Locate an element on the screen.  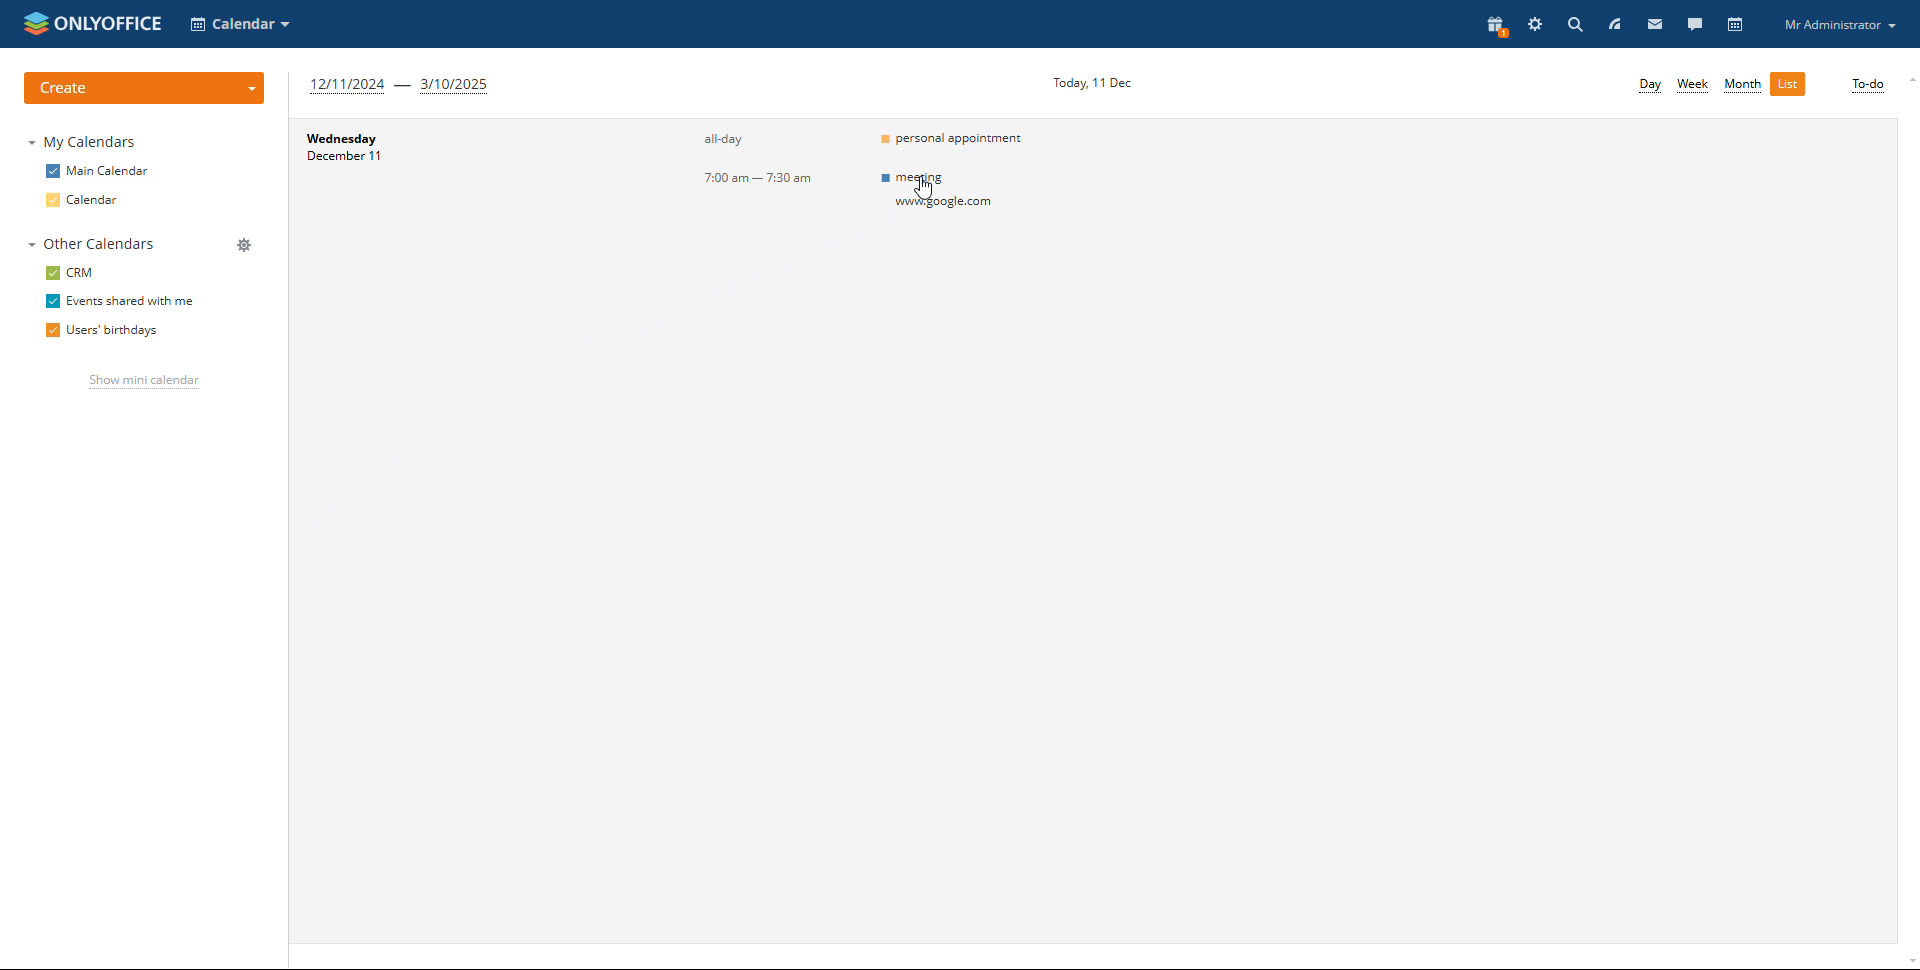
logo is located at coordinates (93, 23).